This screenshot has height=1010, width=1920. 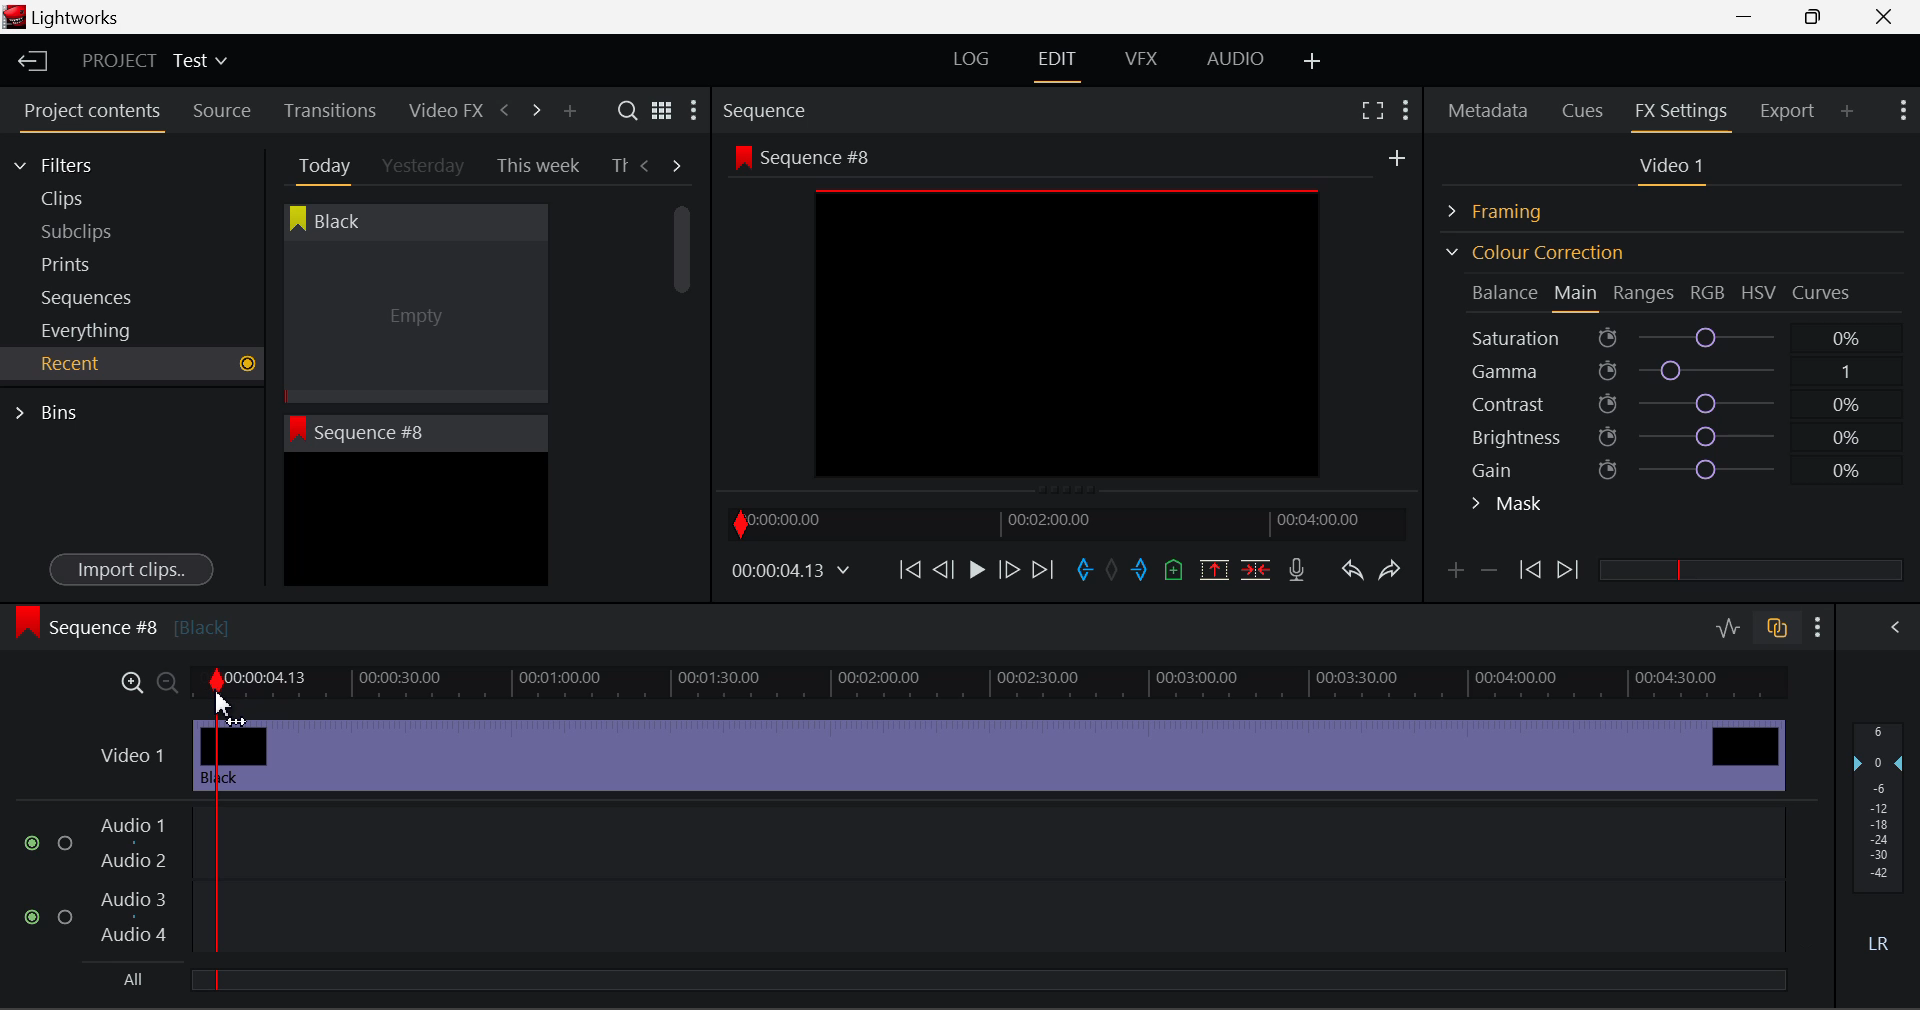 I want to click on Source, so click(x=222, y=111).